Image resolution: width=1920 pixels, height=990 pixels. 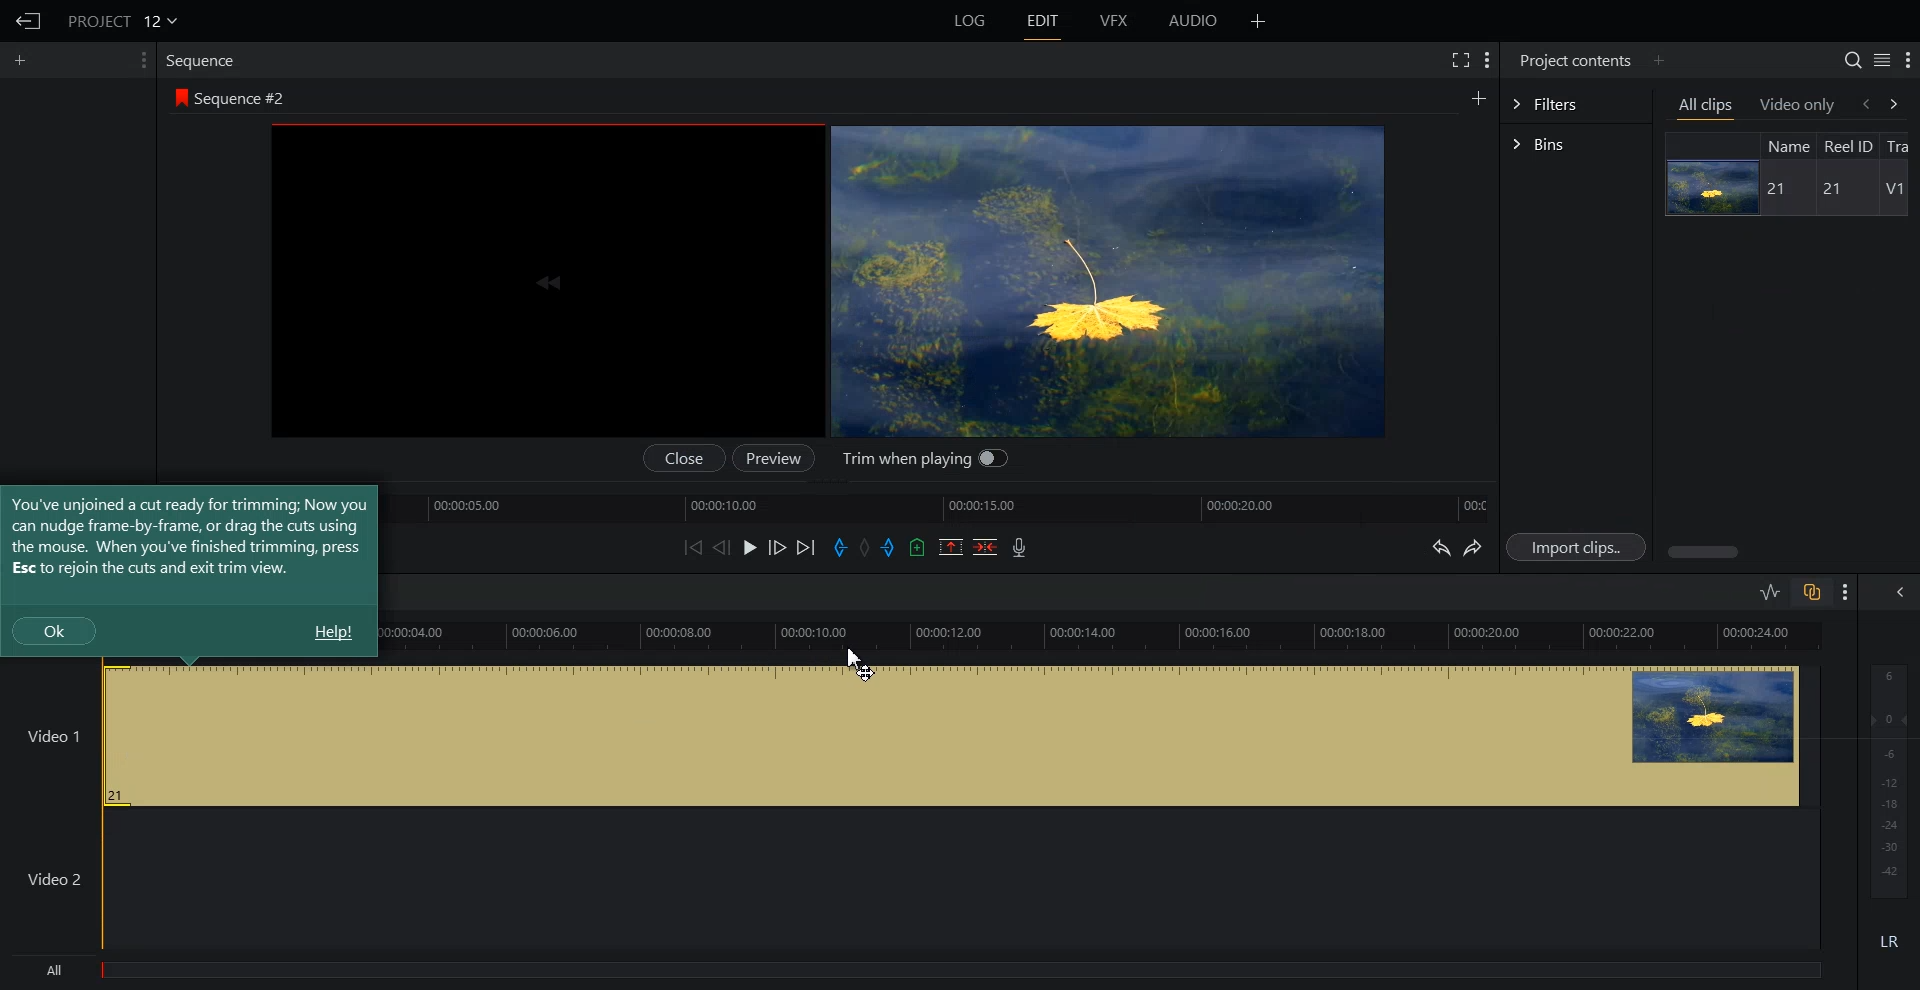 I want to click on logo, so click(x=178, y=96).